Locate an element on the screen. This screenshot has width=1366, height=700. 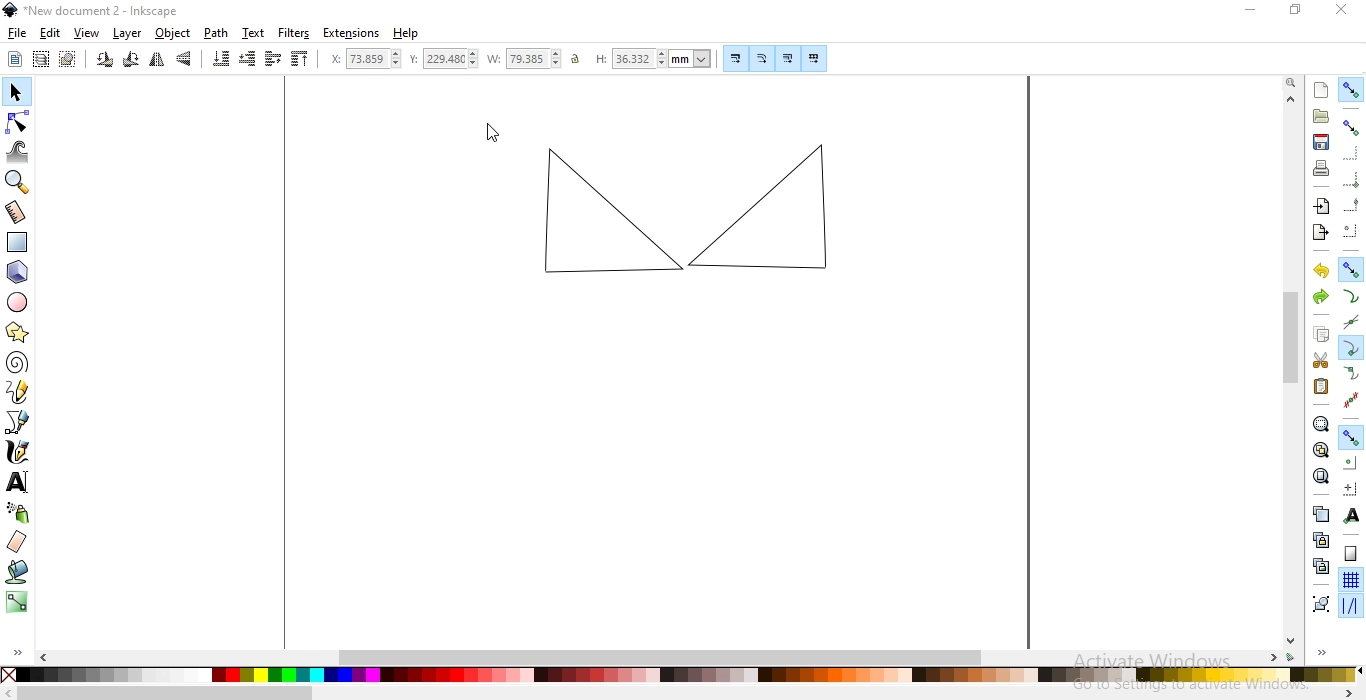
scale radii of rounded corners is located at coordinates (762, 58).